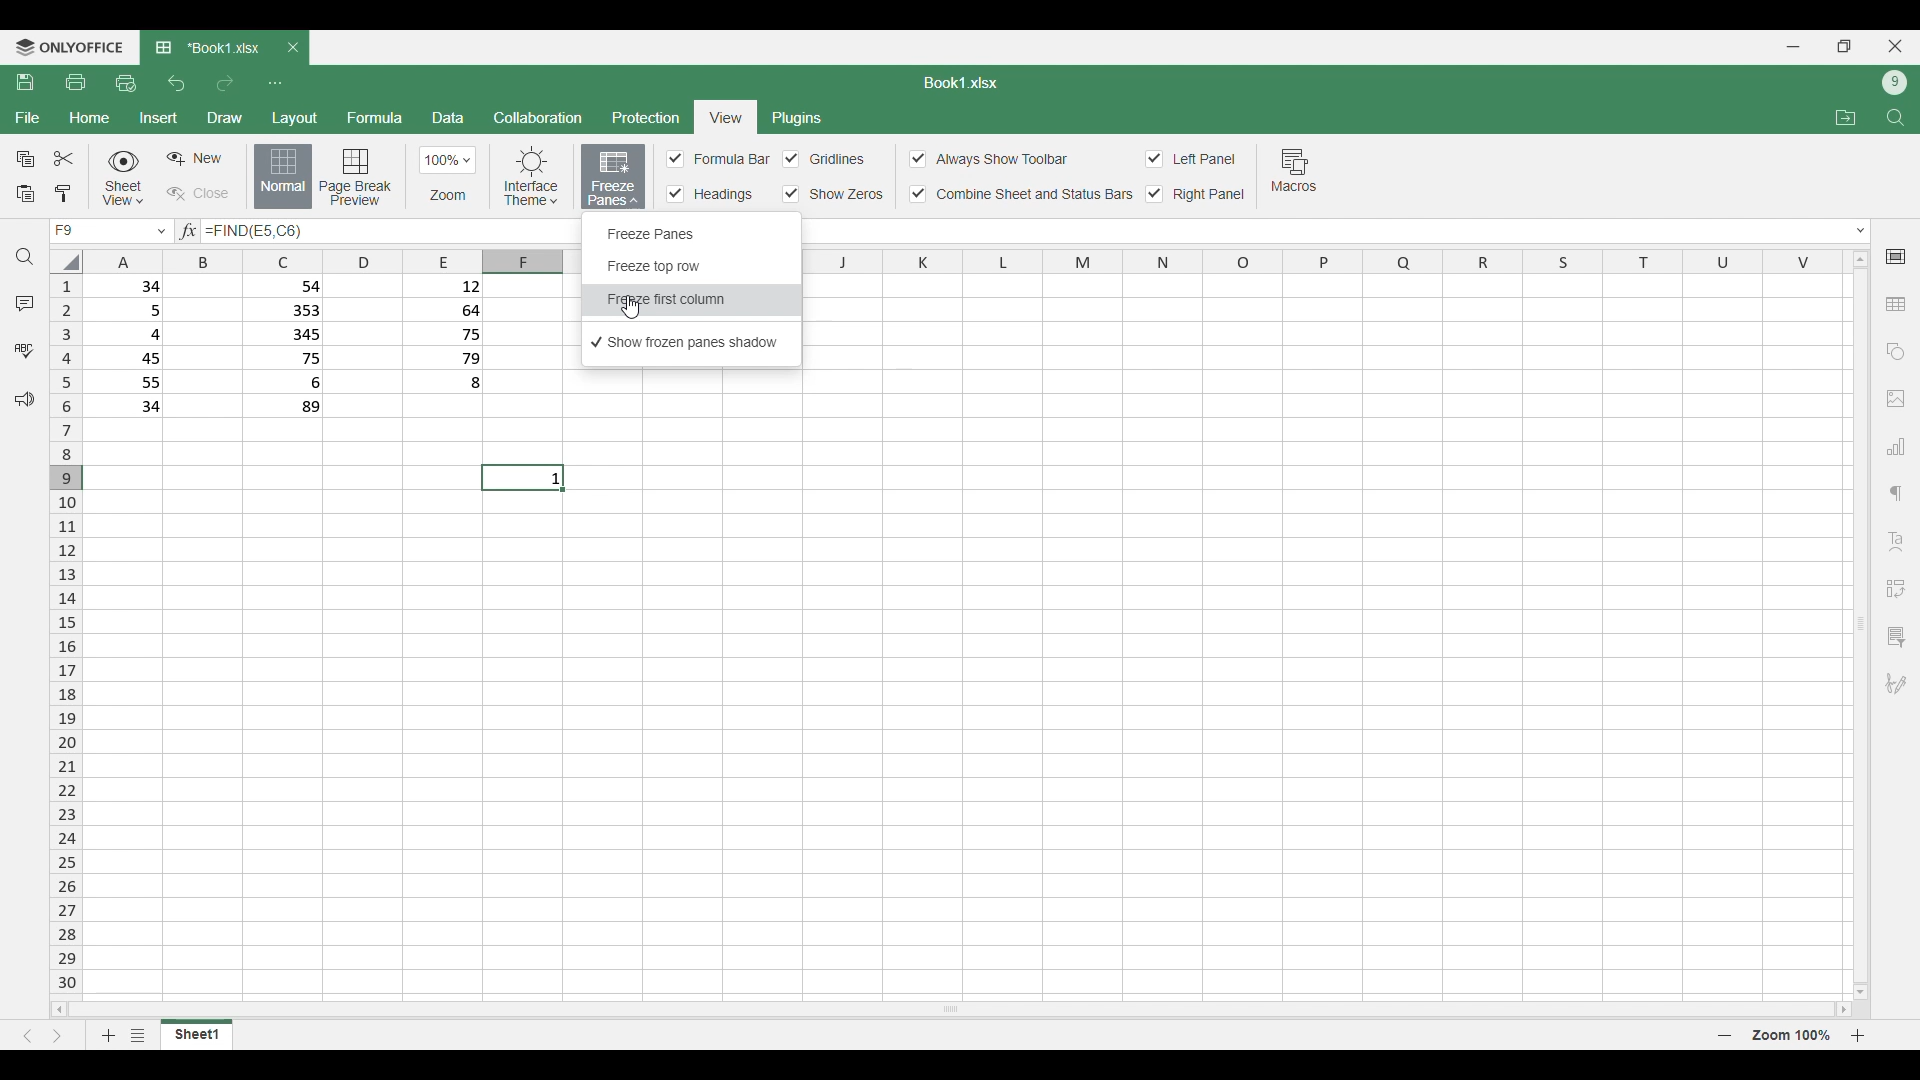 The image size is (1920, 1080). What do you see at coordinates (69, 48) in the screenshot?
I see `Software logo and name: onlyoffice` at bounding box center [69, 48].